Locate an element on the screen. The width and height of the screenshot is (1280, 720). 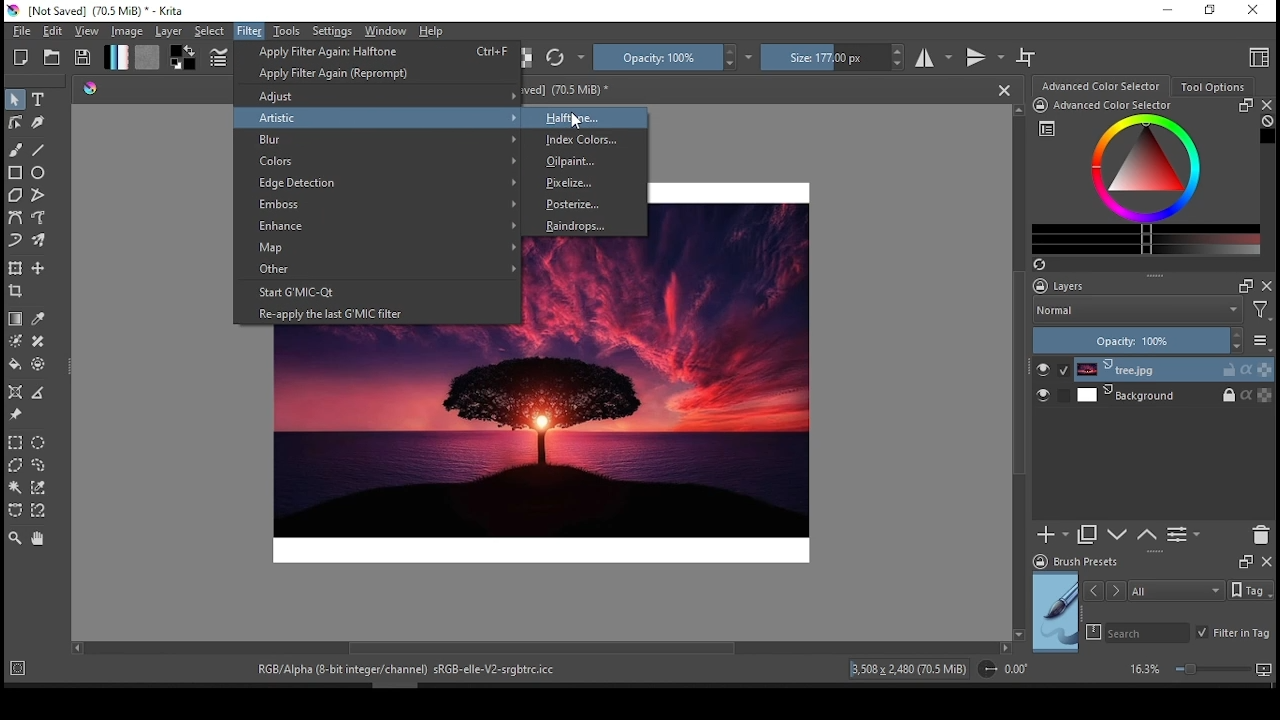
emboss is located at coordinates (378, 204).